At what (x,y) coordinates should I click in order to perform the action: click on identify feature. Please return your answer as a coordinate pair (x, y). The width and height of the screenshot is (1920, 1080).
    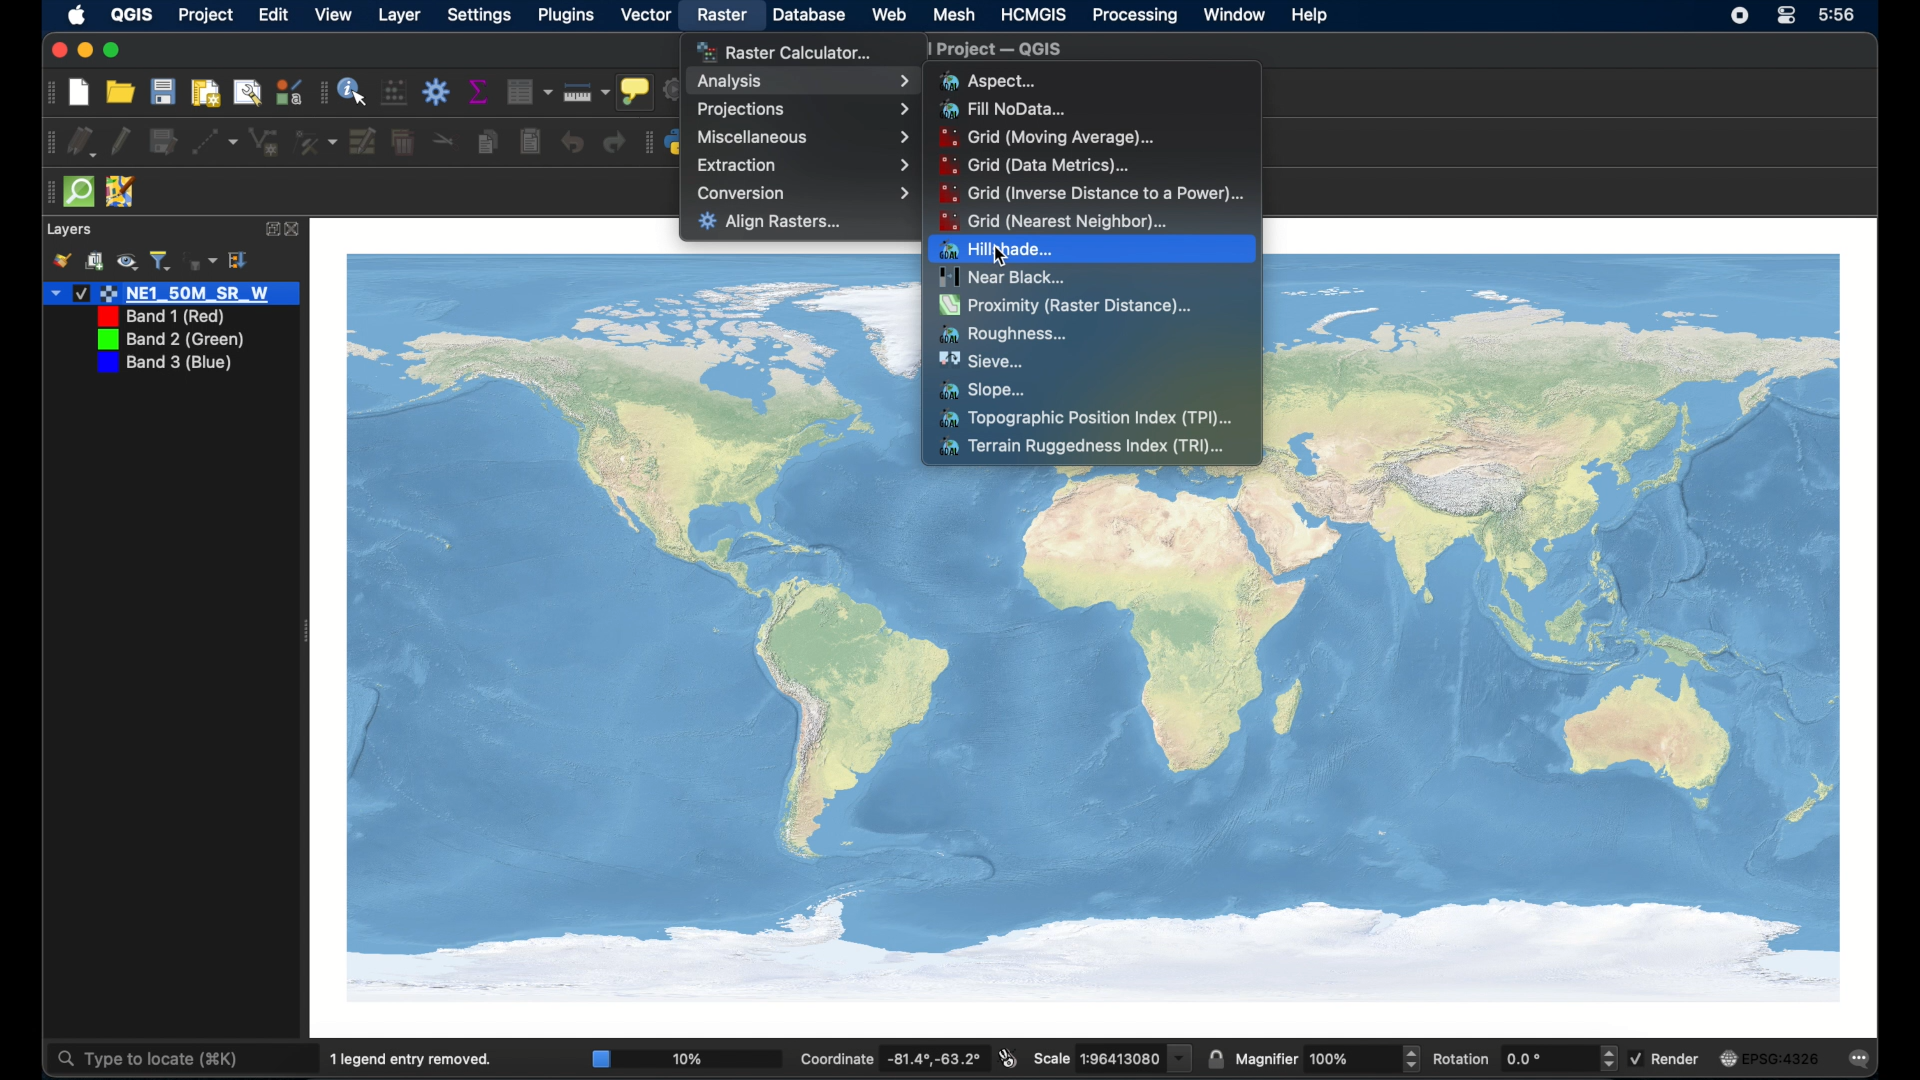
    Looking at the image, I should click on (353, 91).